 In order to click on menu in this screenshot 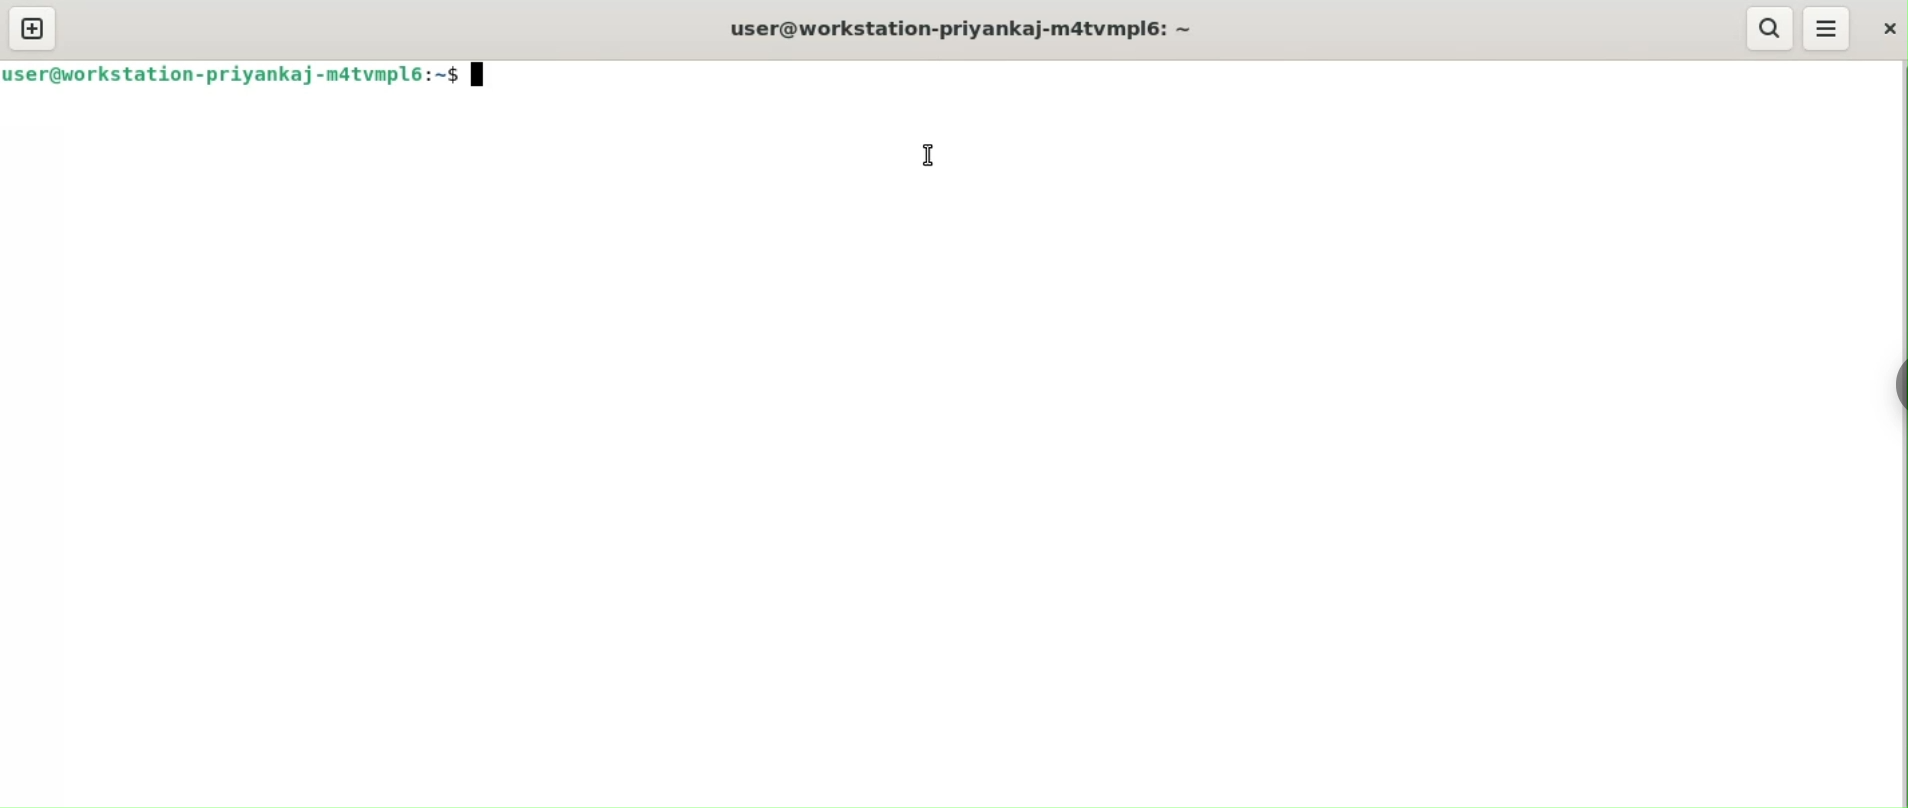, I will do `click(1828, 28)`.